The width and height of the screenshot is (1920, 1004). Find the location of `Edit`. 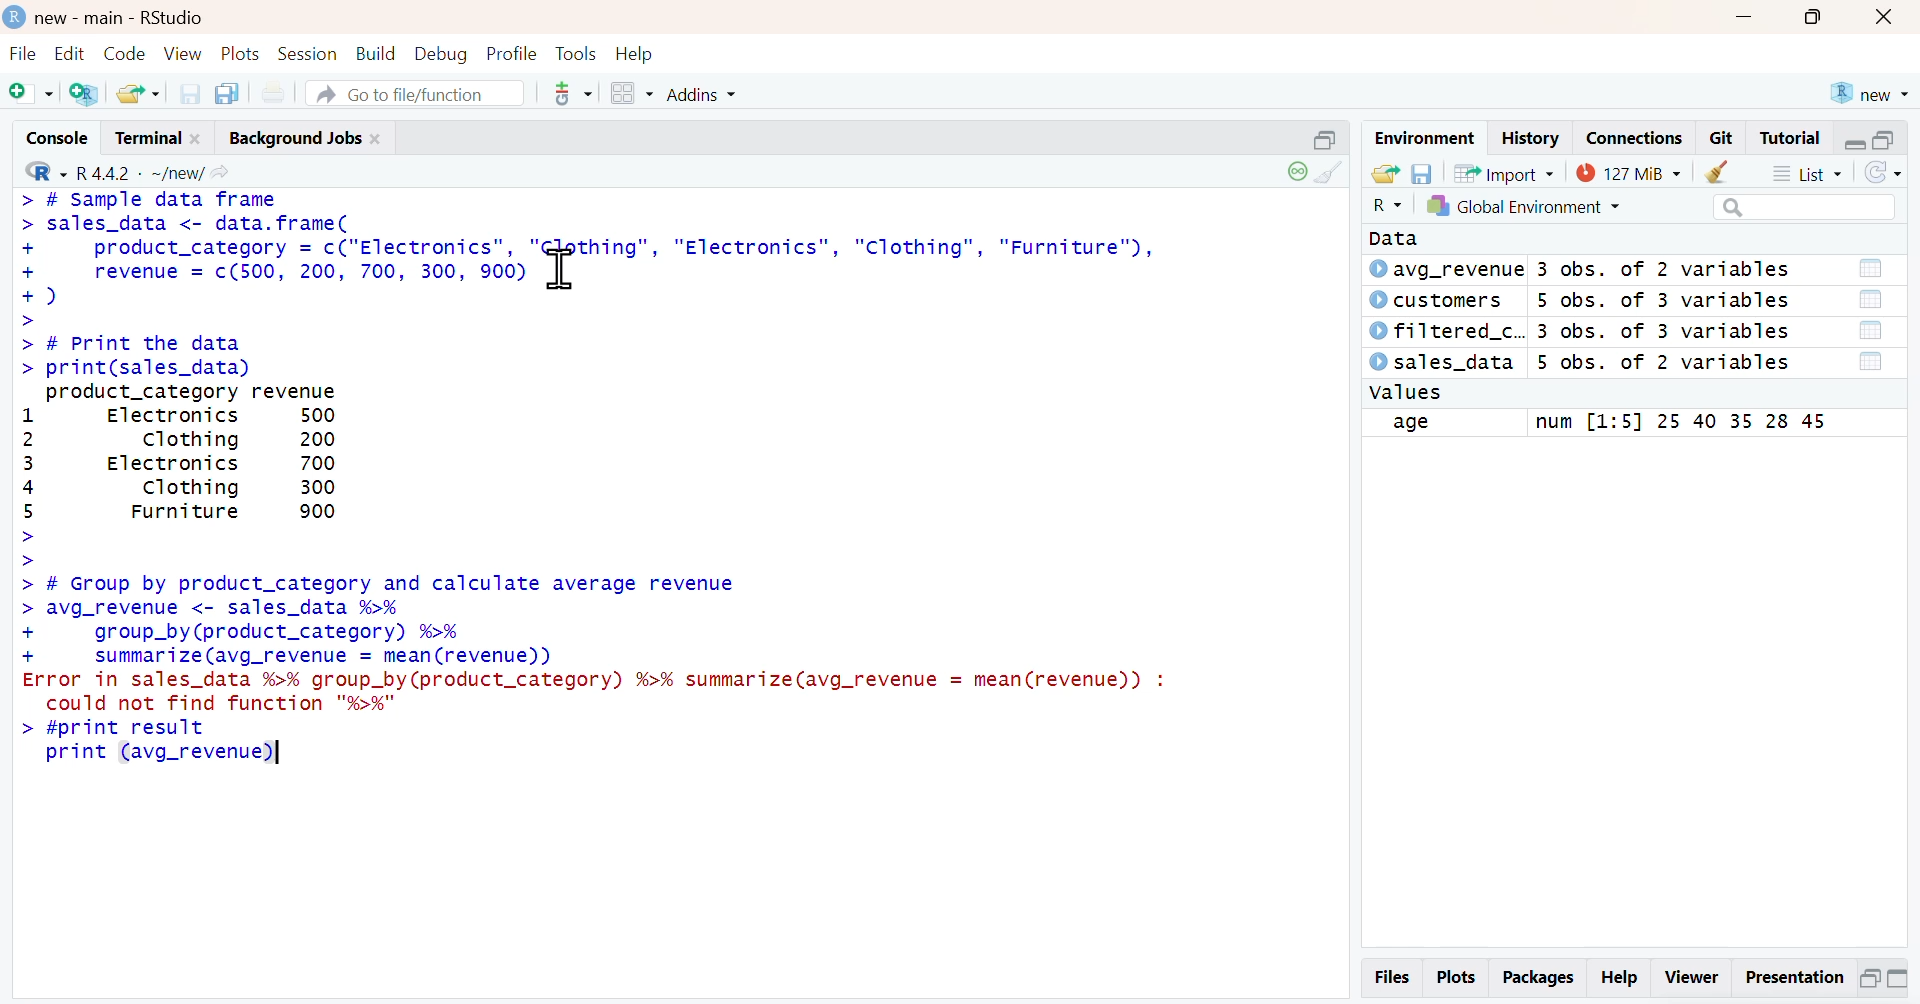

Edit is located at coordinates (69, 55).